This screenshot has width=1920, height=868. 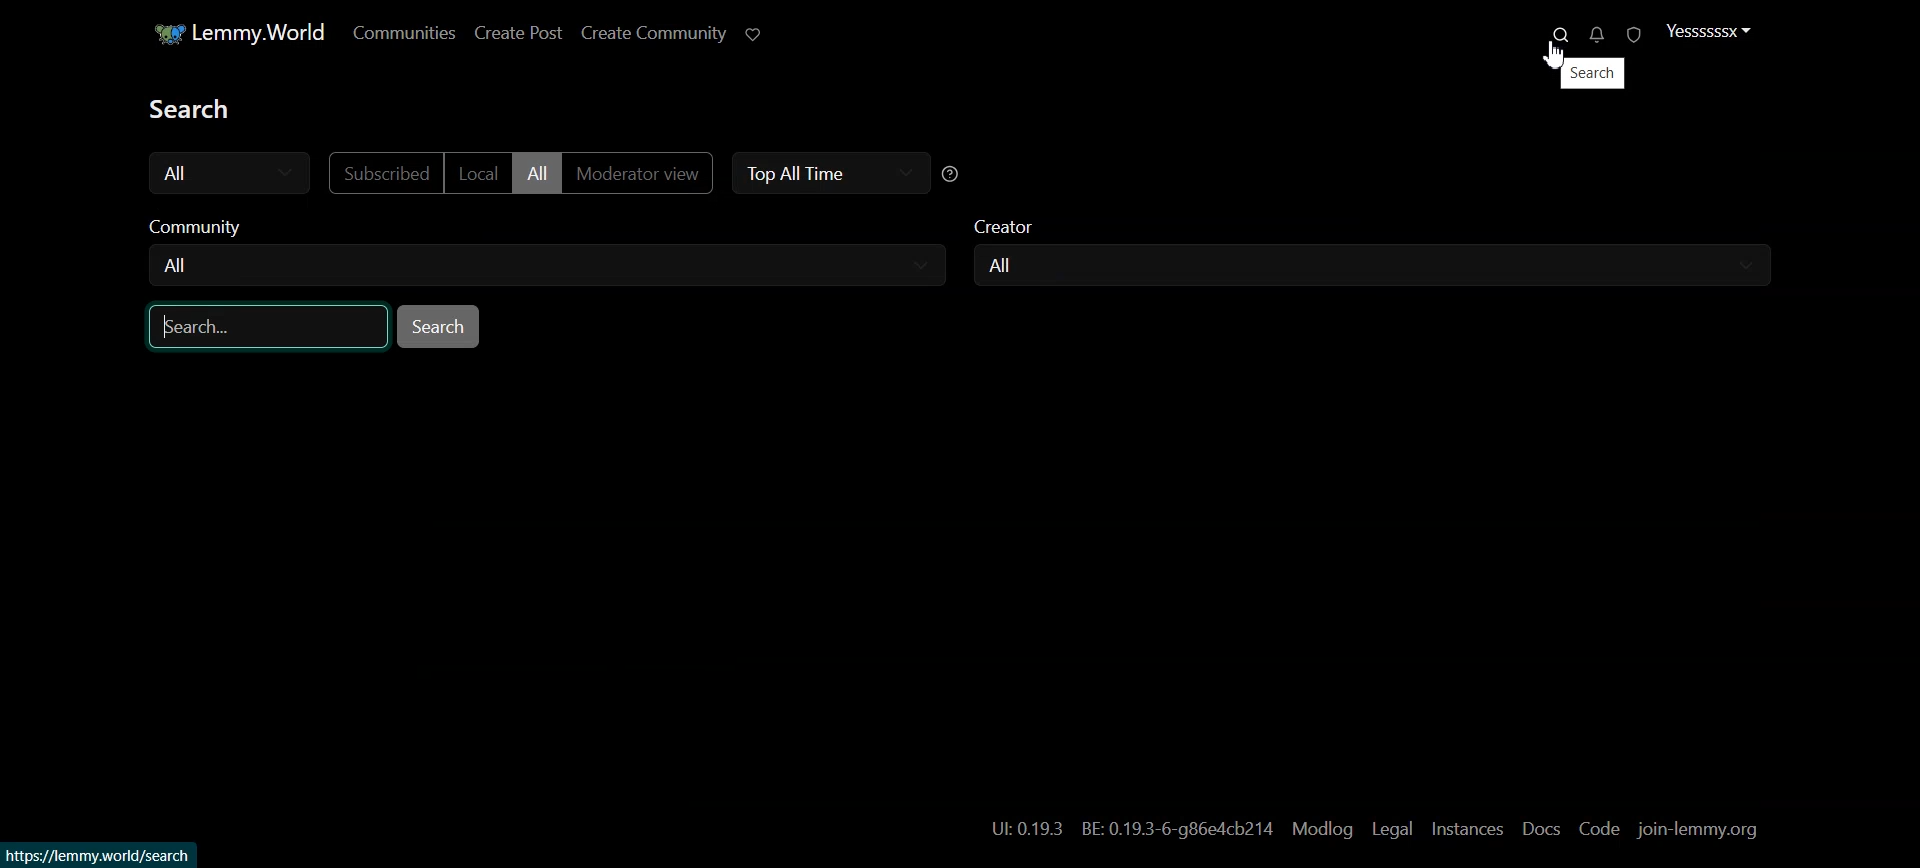 I want to click on Top All Time, so click(x=830, y=173).